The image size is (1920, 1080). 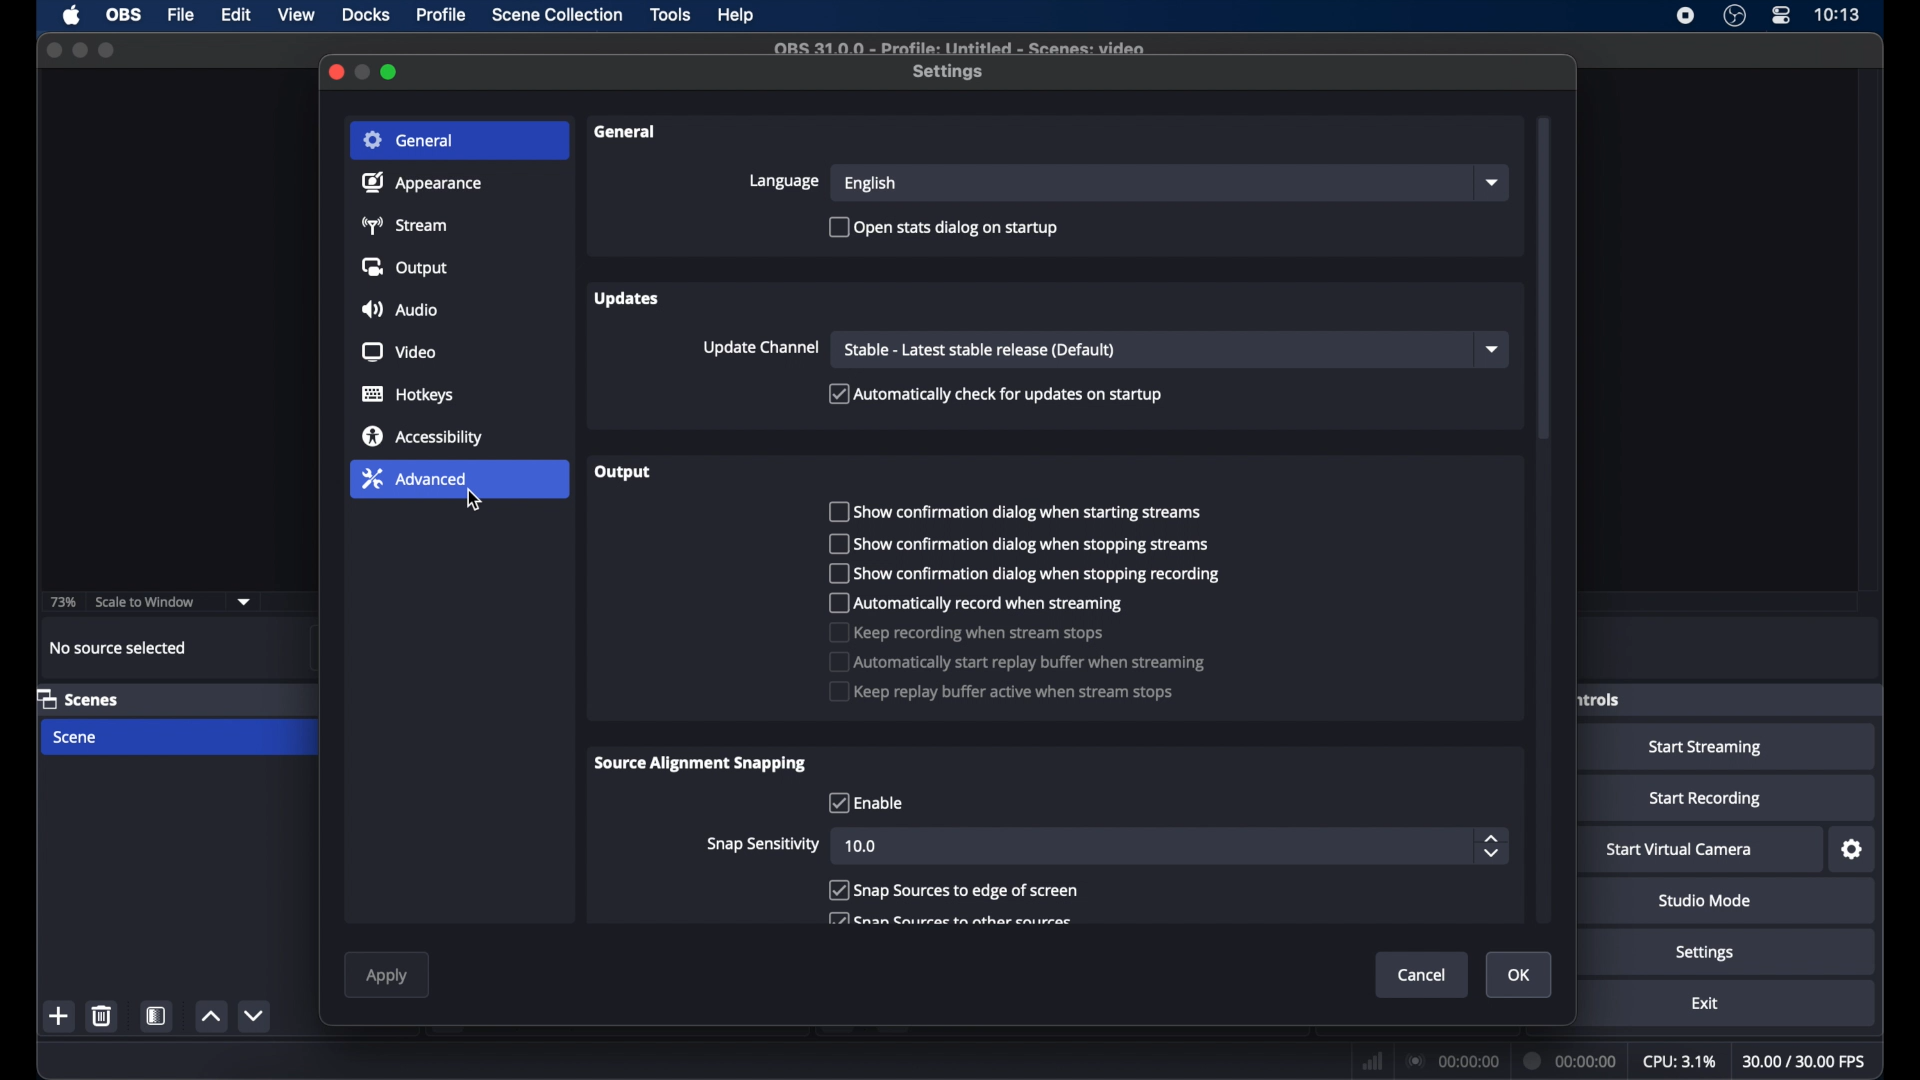 I want to click on snap sensitivity, so click(x=766, y=843).